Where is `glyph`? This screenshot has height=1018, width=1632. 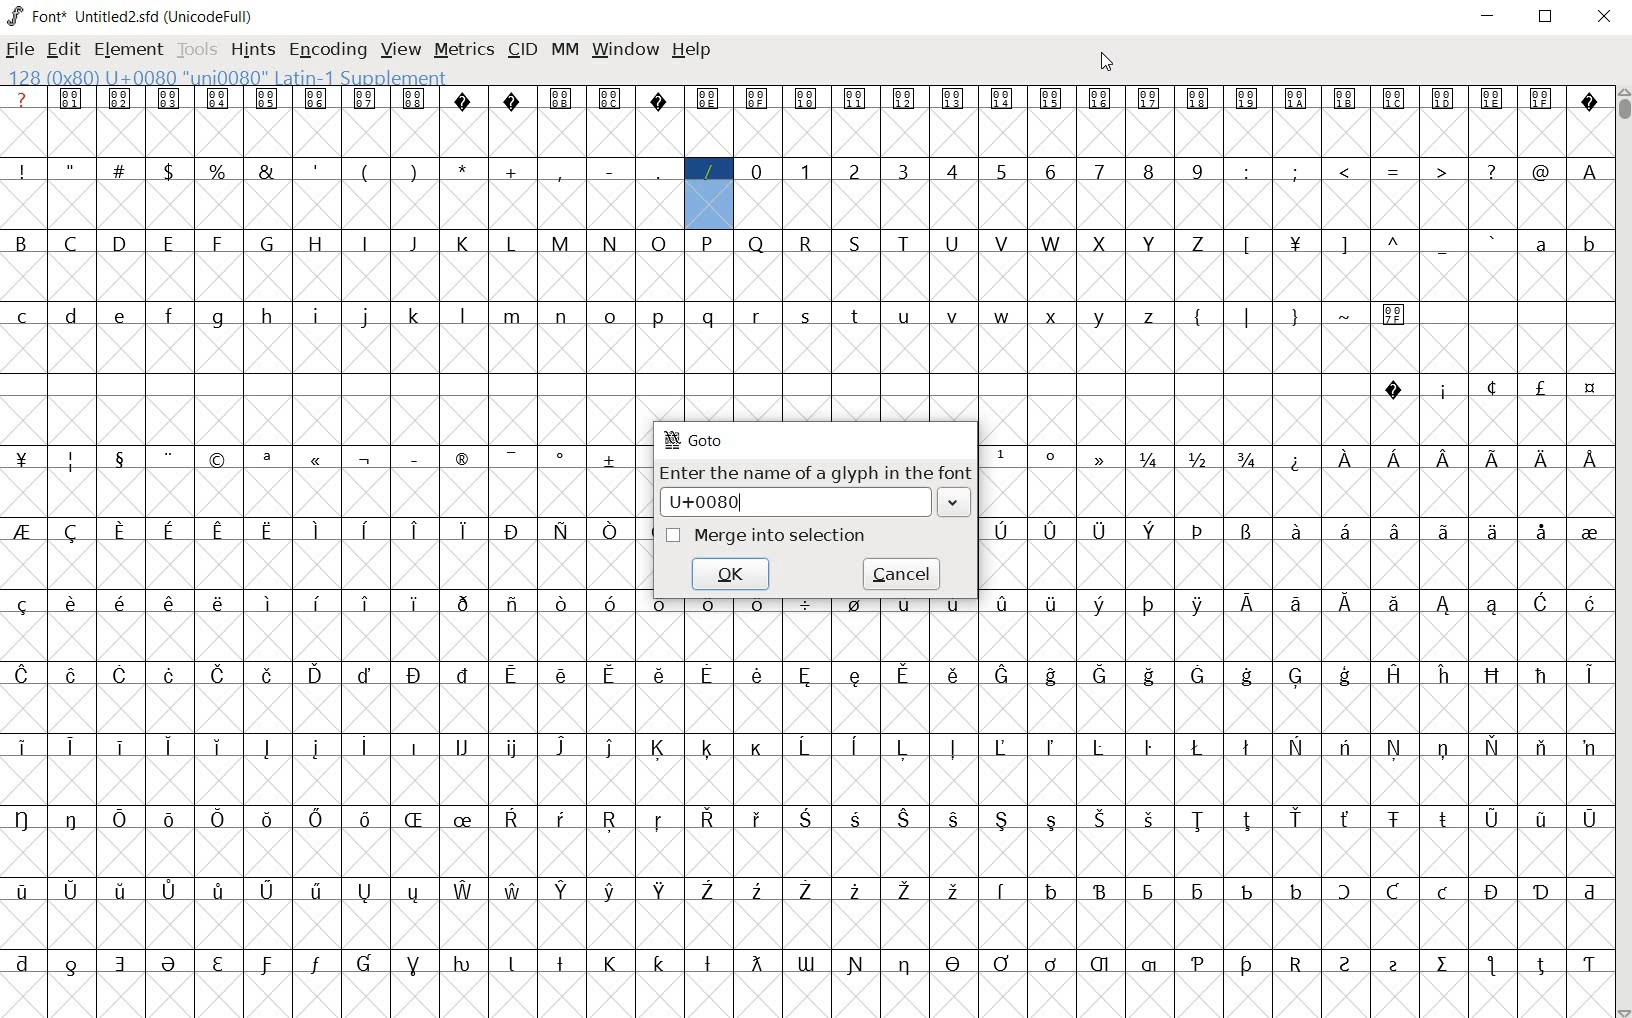
glyph is located at coordinates (1345, 676).